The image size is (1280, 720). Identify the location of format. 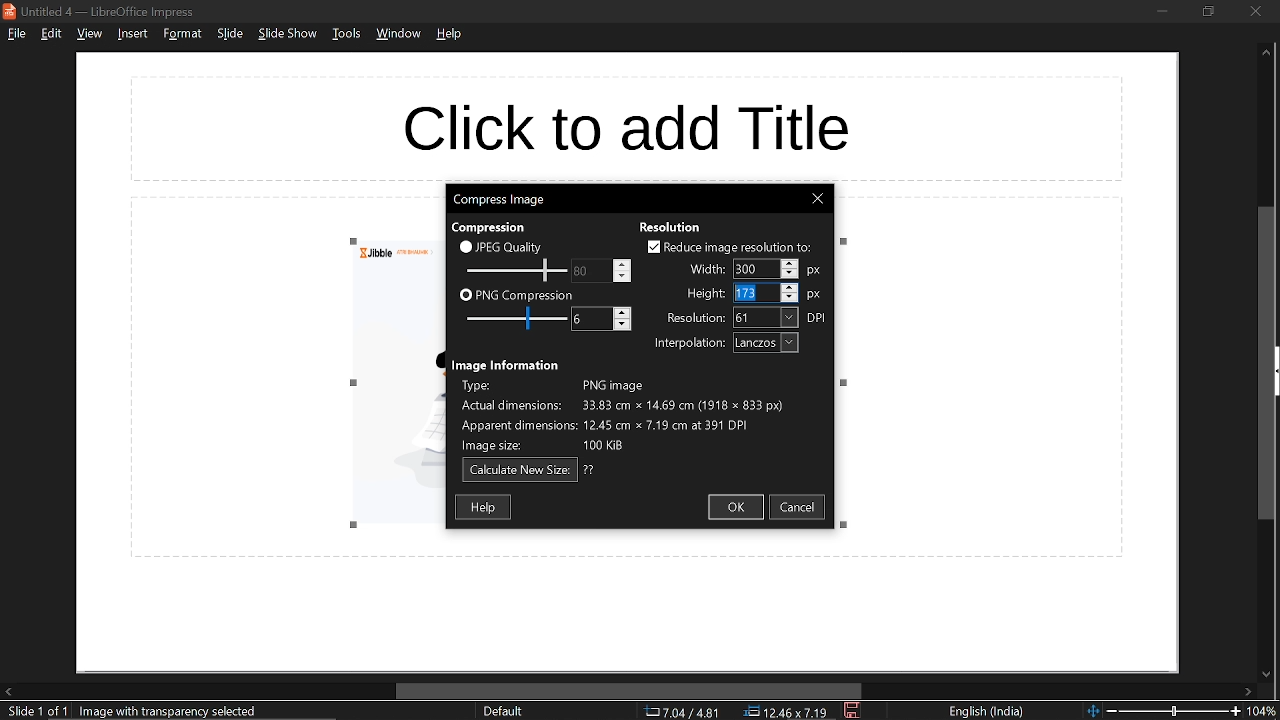
(182, 34).